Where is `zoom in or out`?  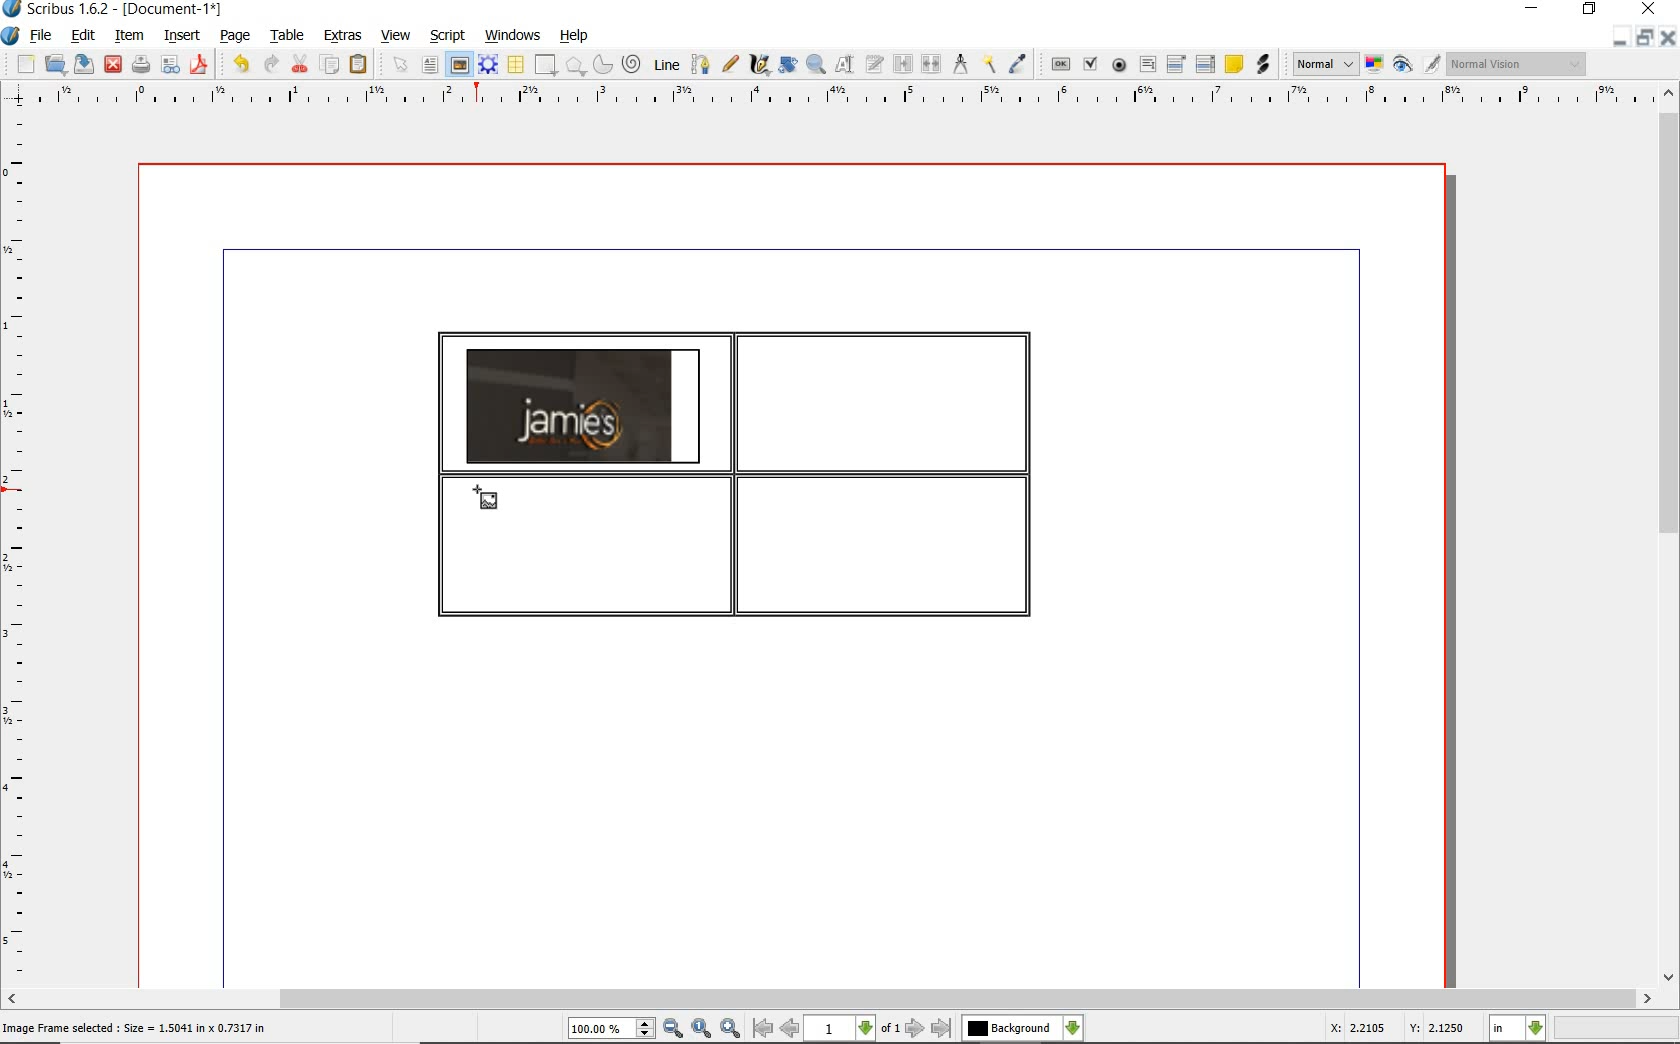 zoom in or out is located at coordinates (815, 65).